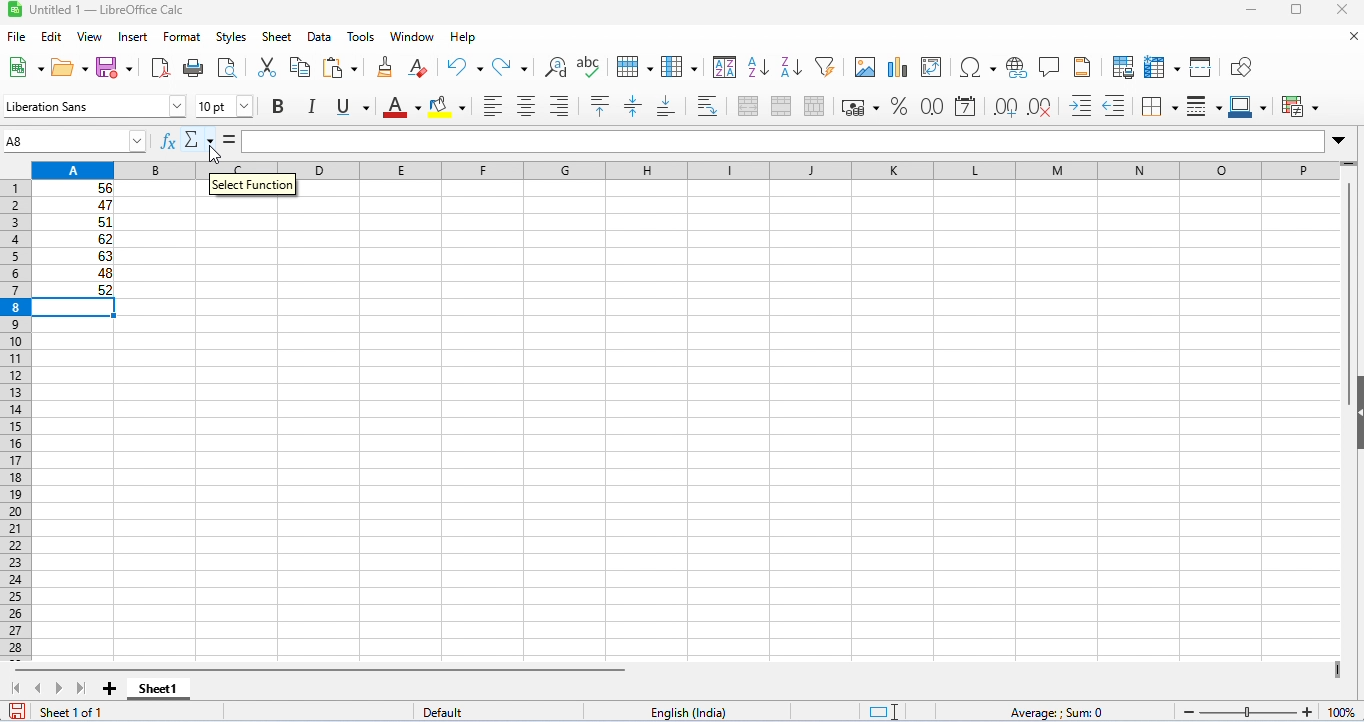 The image size is (1364, 722). I want to click on underline, so click(352, 106).